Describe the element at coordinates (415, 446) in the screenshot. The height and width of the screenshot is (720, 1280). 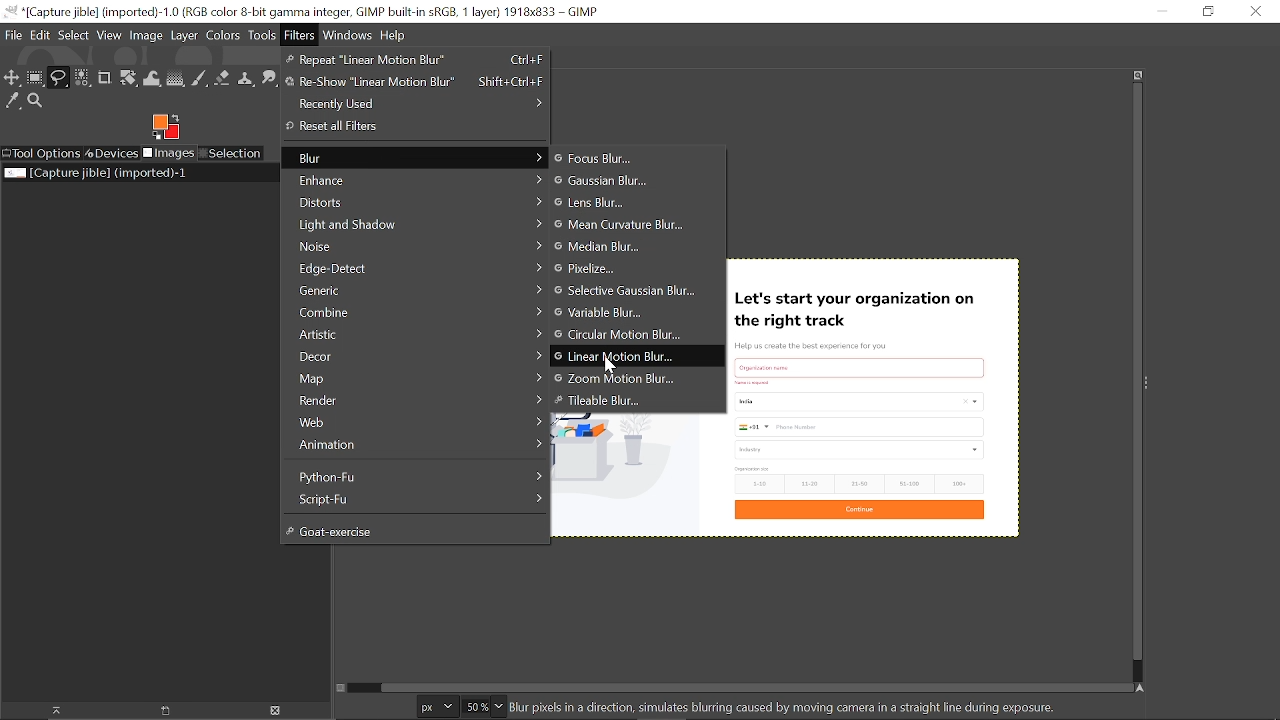
I see `Animation` at that location.